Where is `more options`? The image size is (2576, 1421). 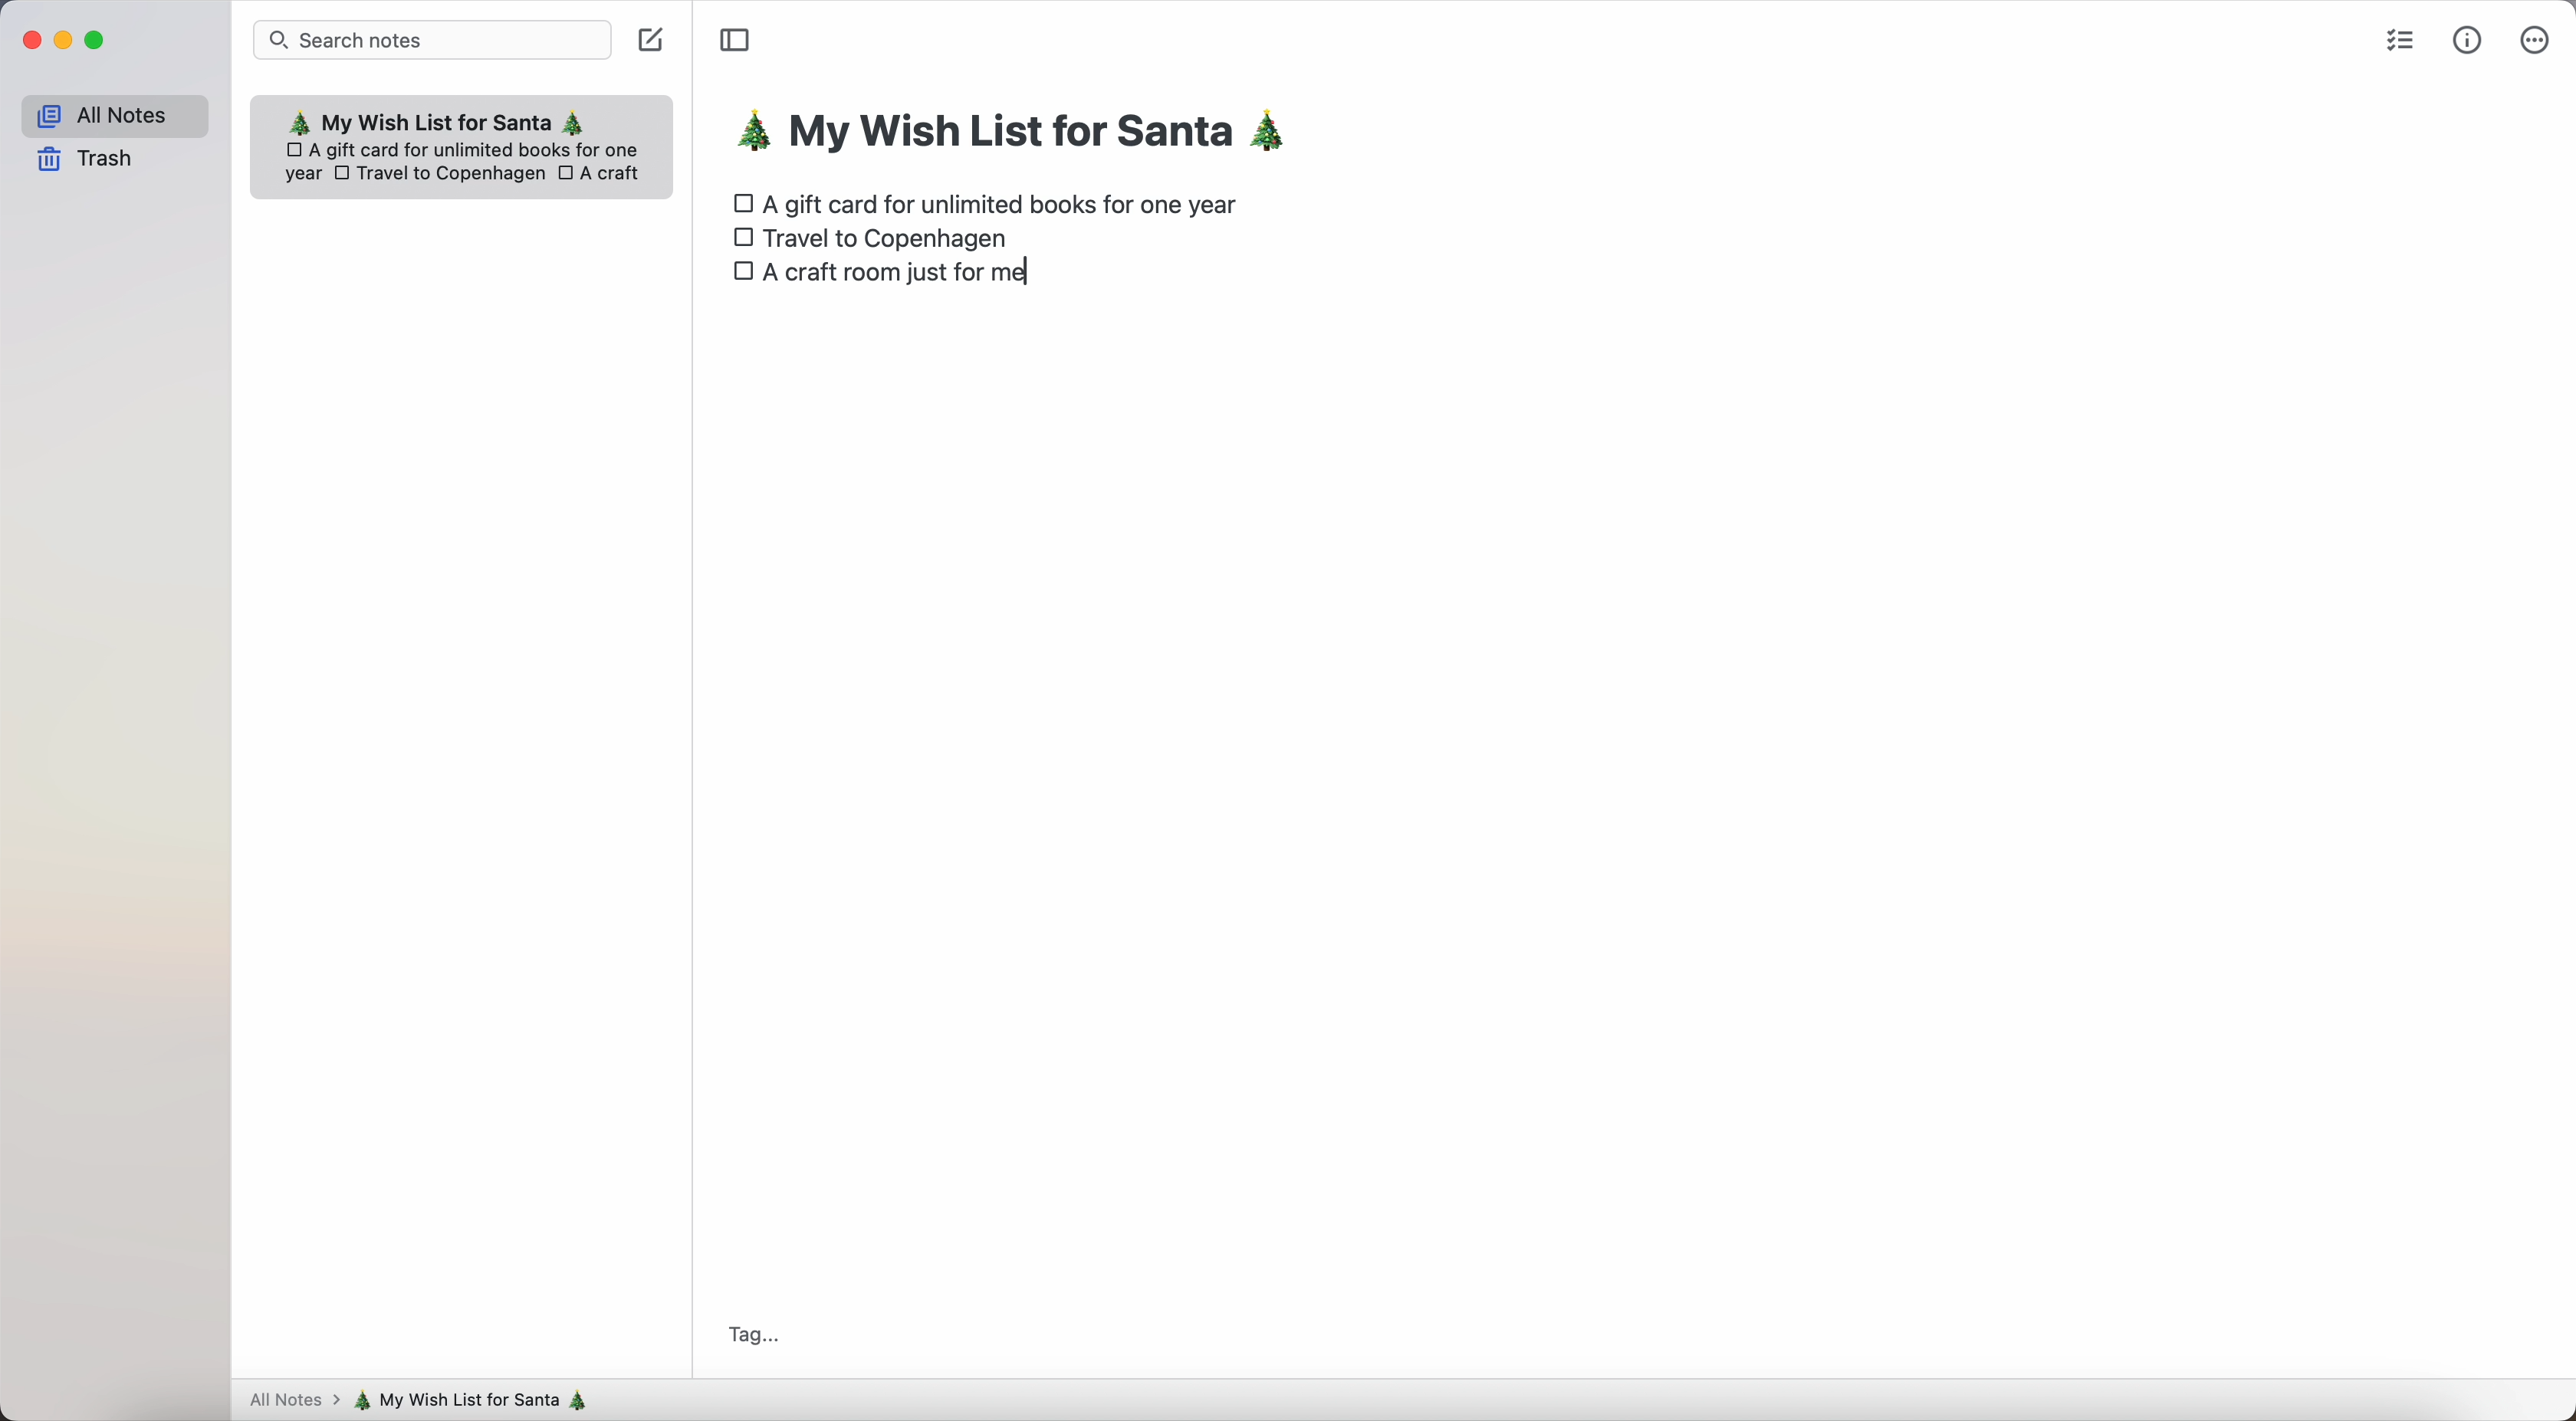 more options is located at coordinates (2534, 38).